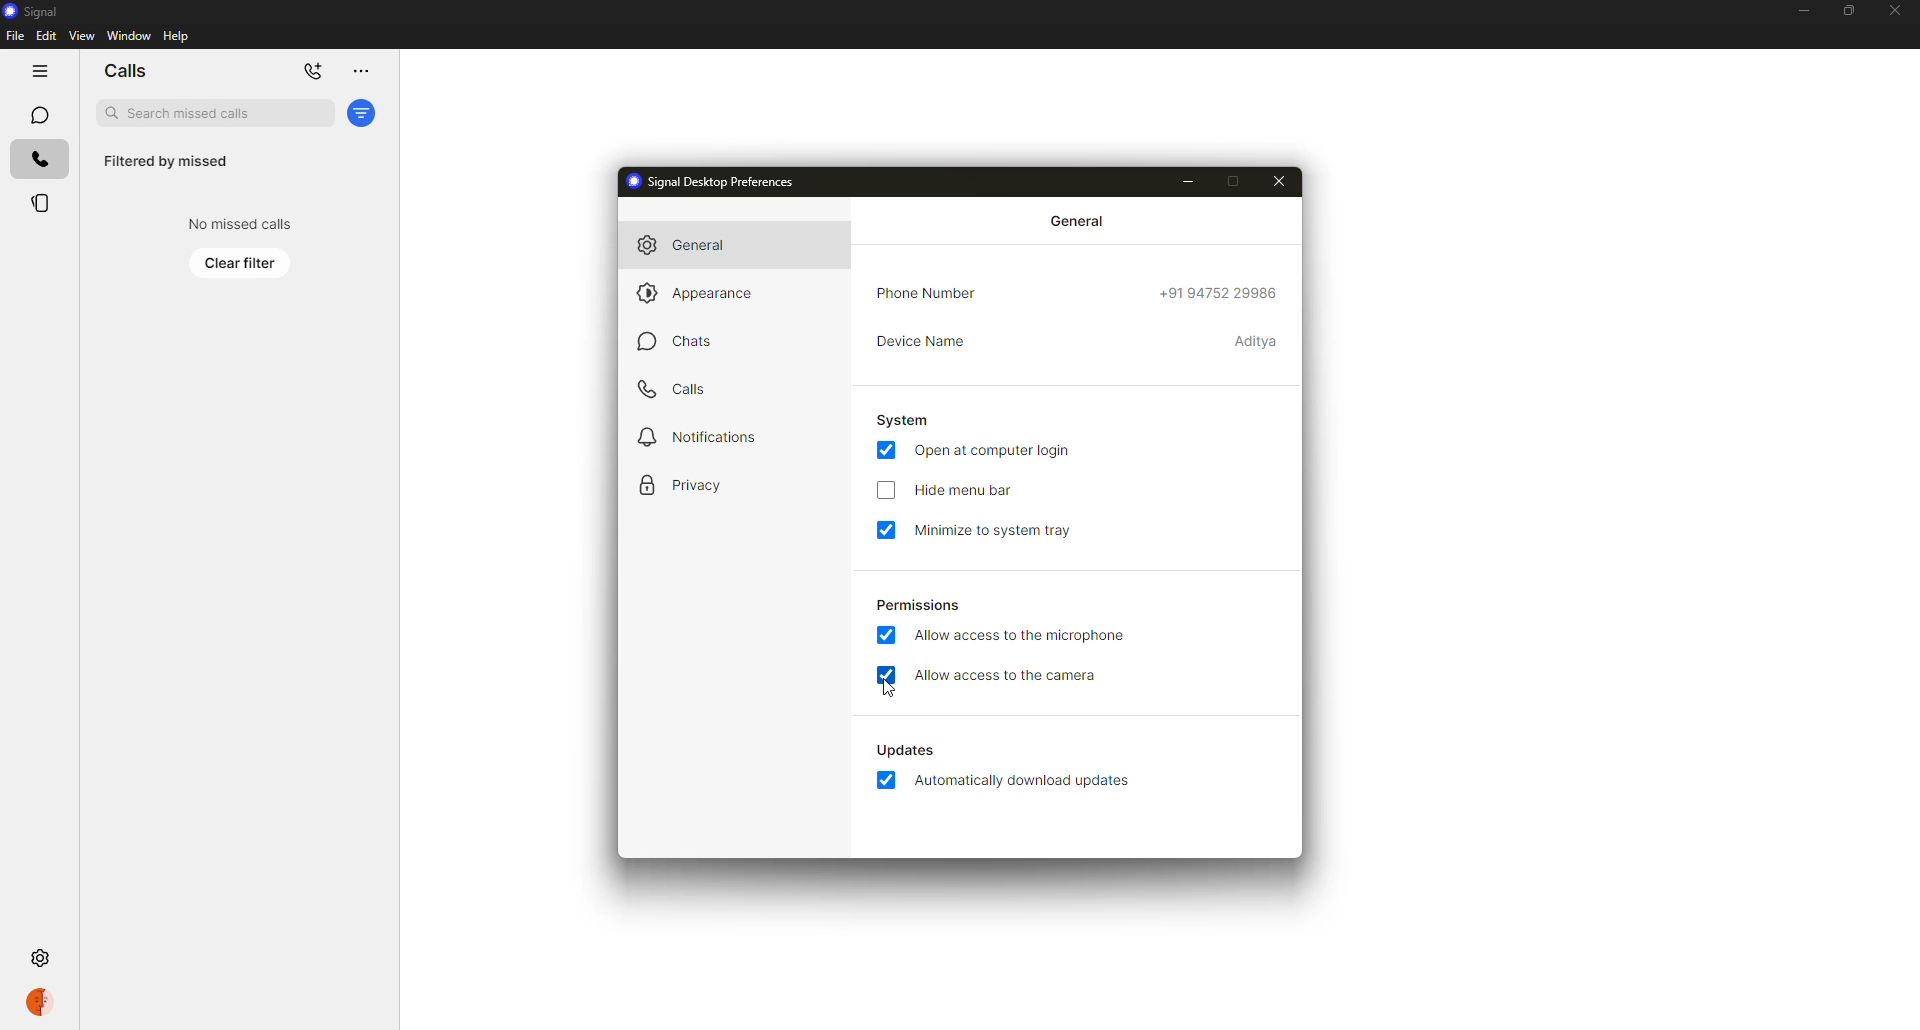 The width and height of the screenshot is (1920, 1030). I want to click on filter, so click(363, 113).